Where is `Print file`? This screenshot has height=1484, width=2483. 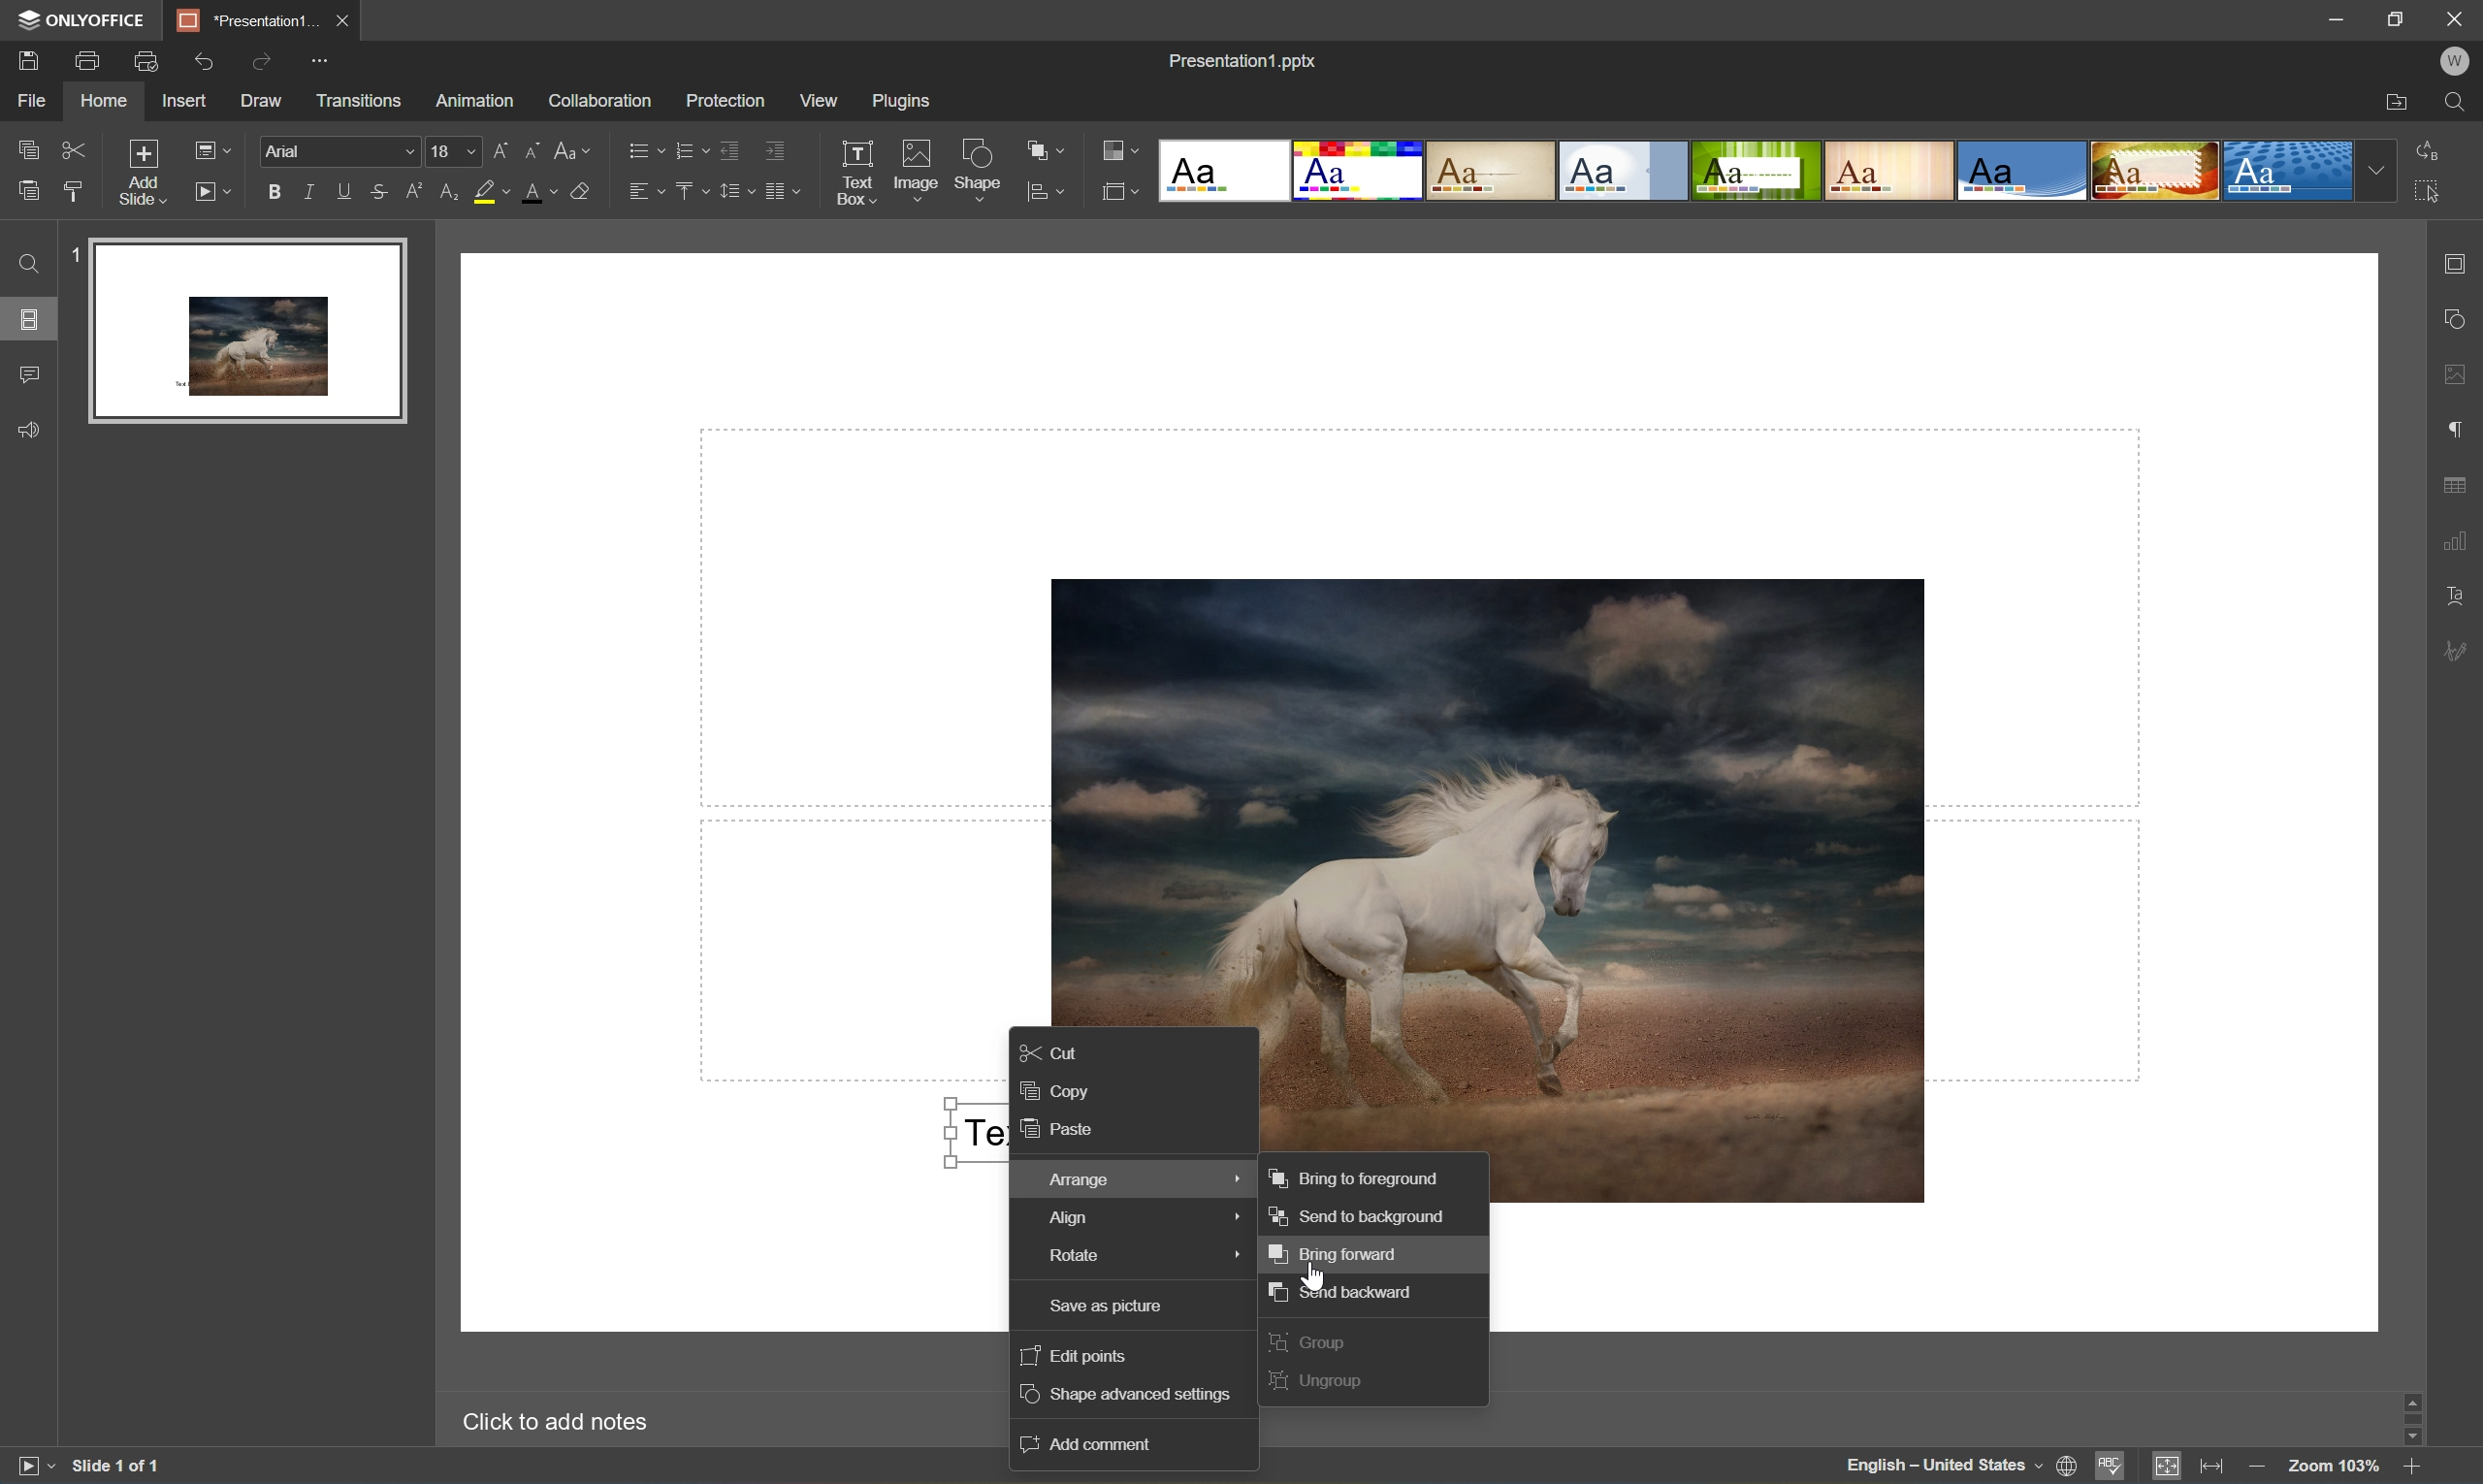
Print file is located at coordinates (89, 57).